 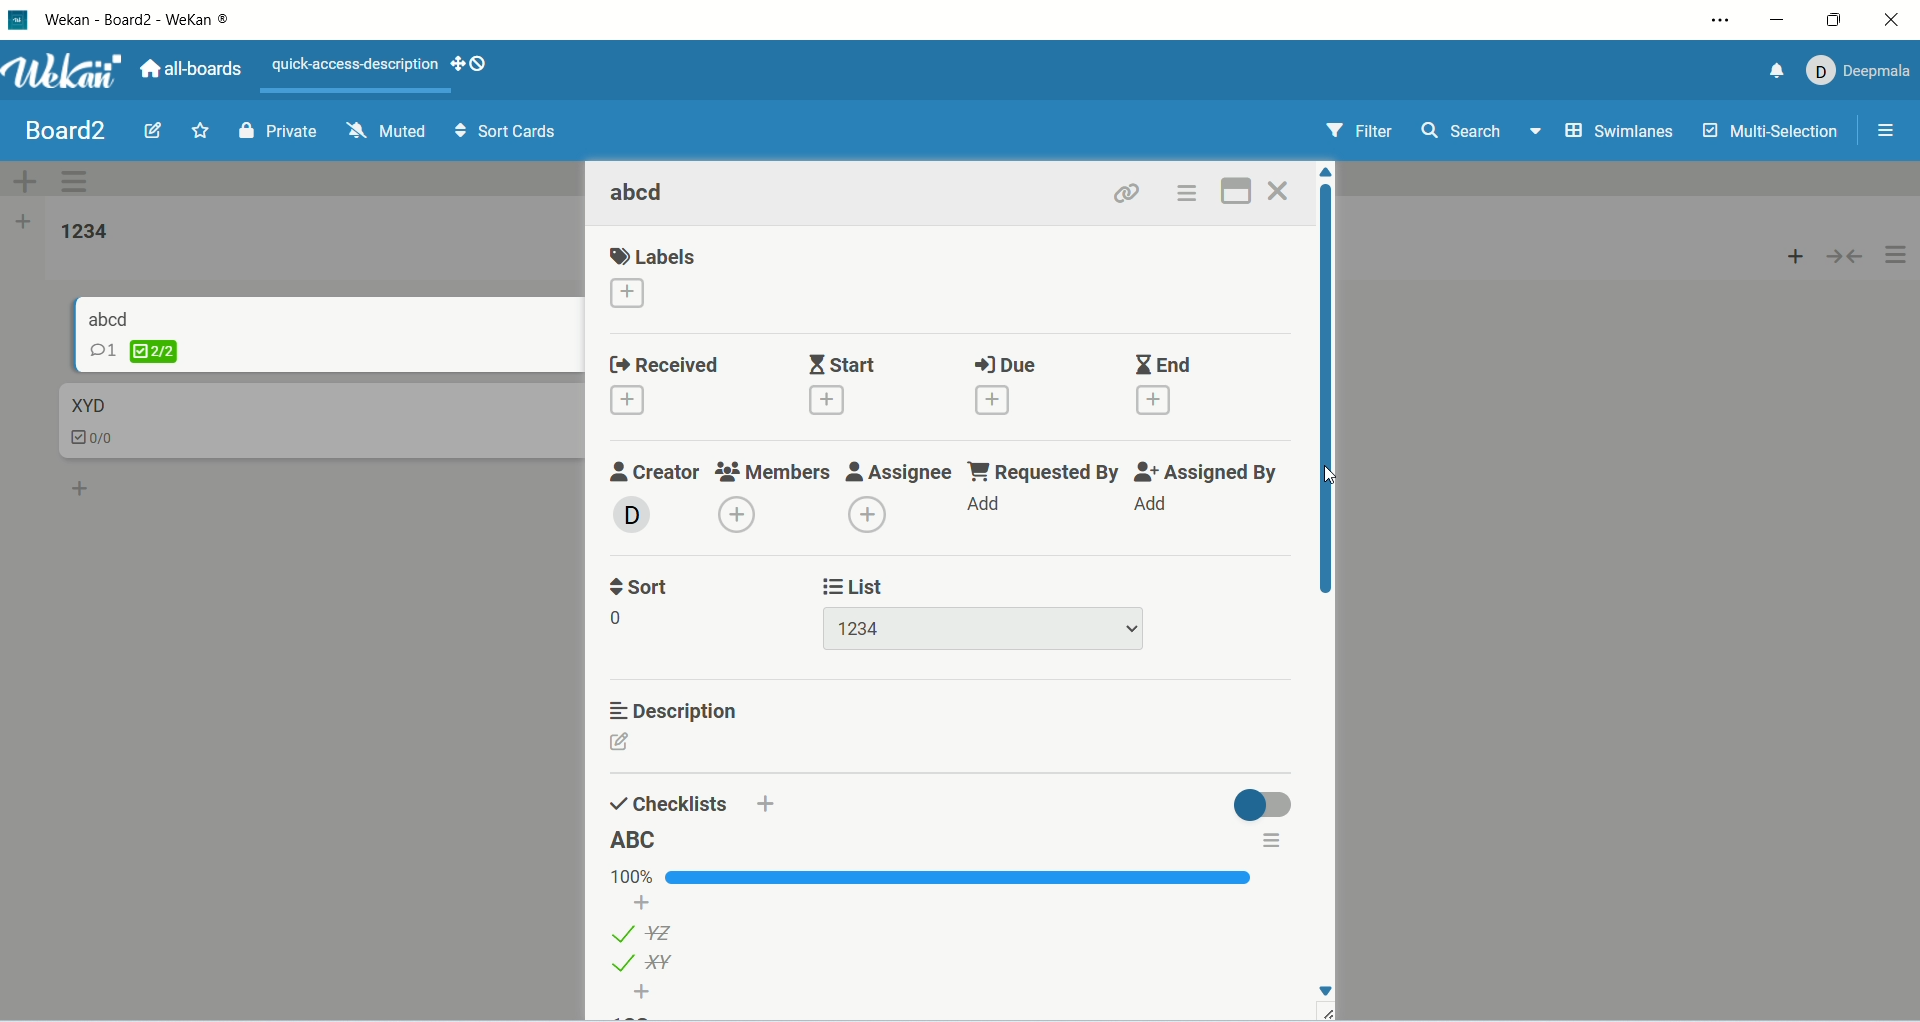 I want to click on add swimlane, so click(x=20, y=177).